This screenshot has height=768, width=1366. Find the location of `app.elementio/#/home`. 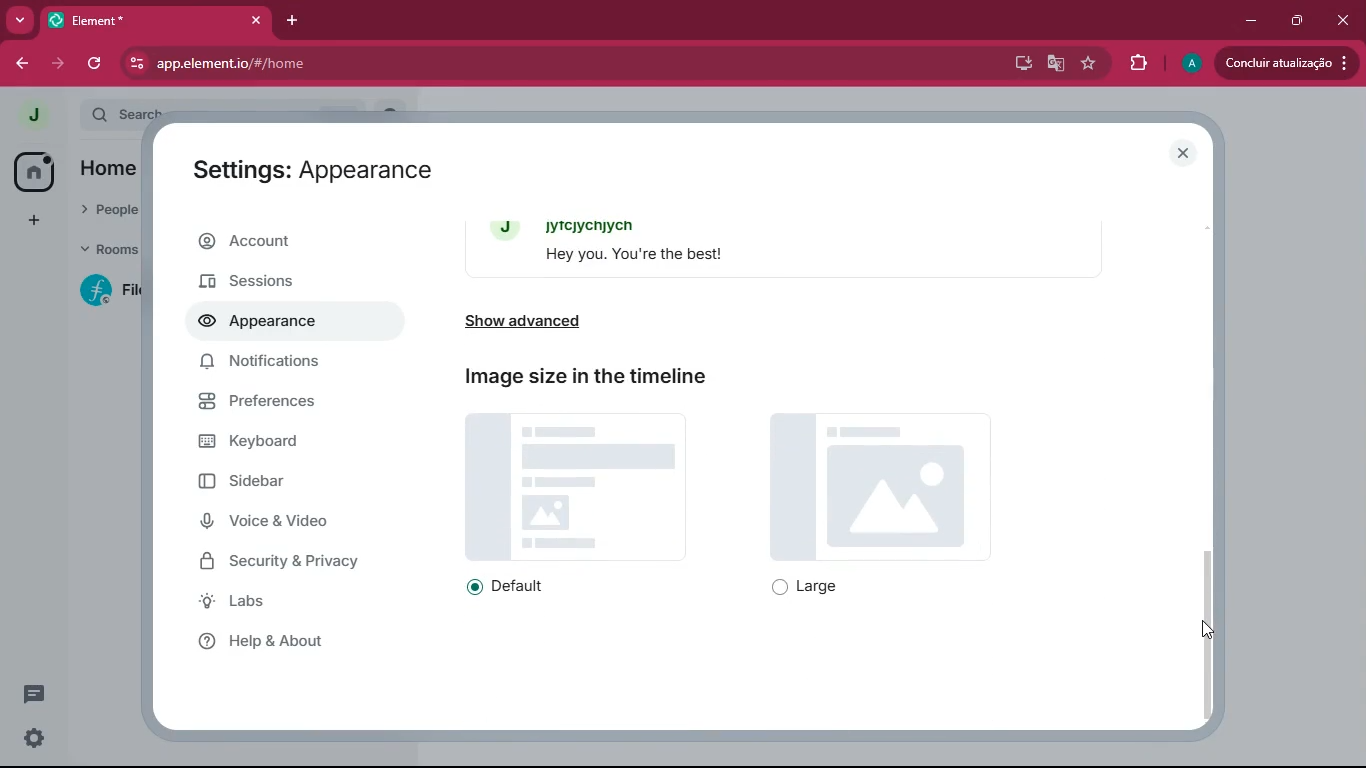

app.elementio/#/home is located at coordinates (371, 63).